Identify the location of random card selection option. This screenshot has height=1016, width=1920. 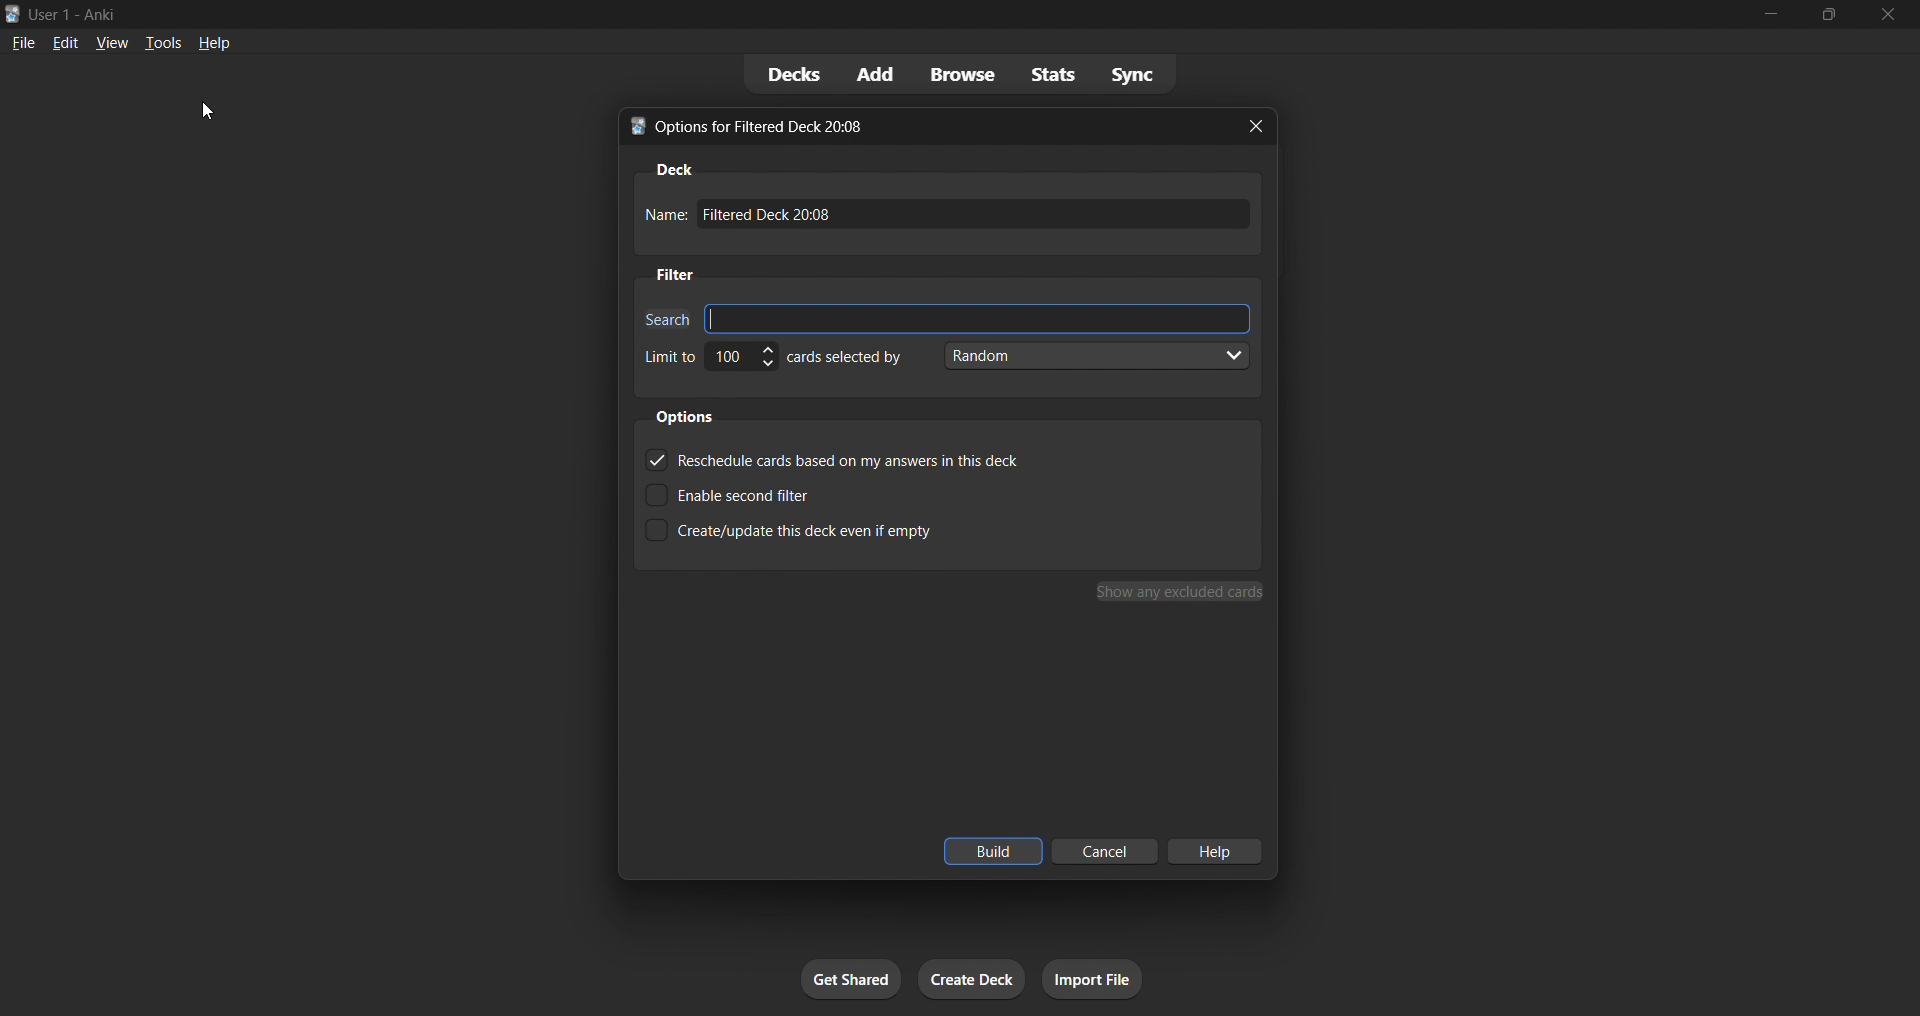
(1093, 356).